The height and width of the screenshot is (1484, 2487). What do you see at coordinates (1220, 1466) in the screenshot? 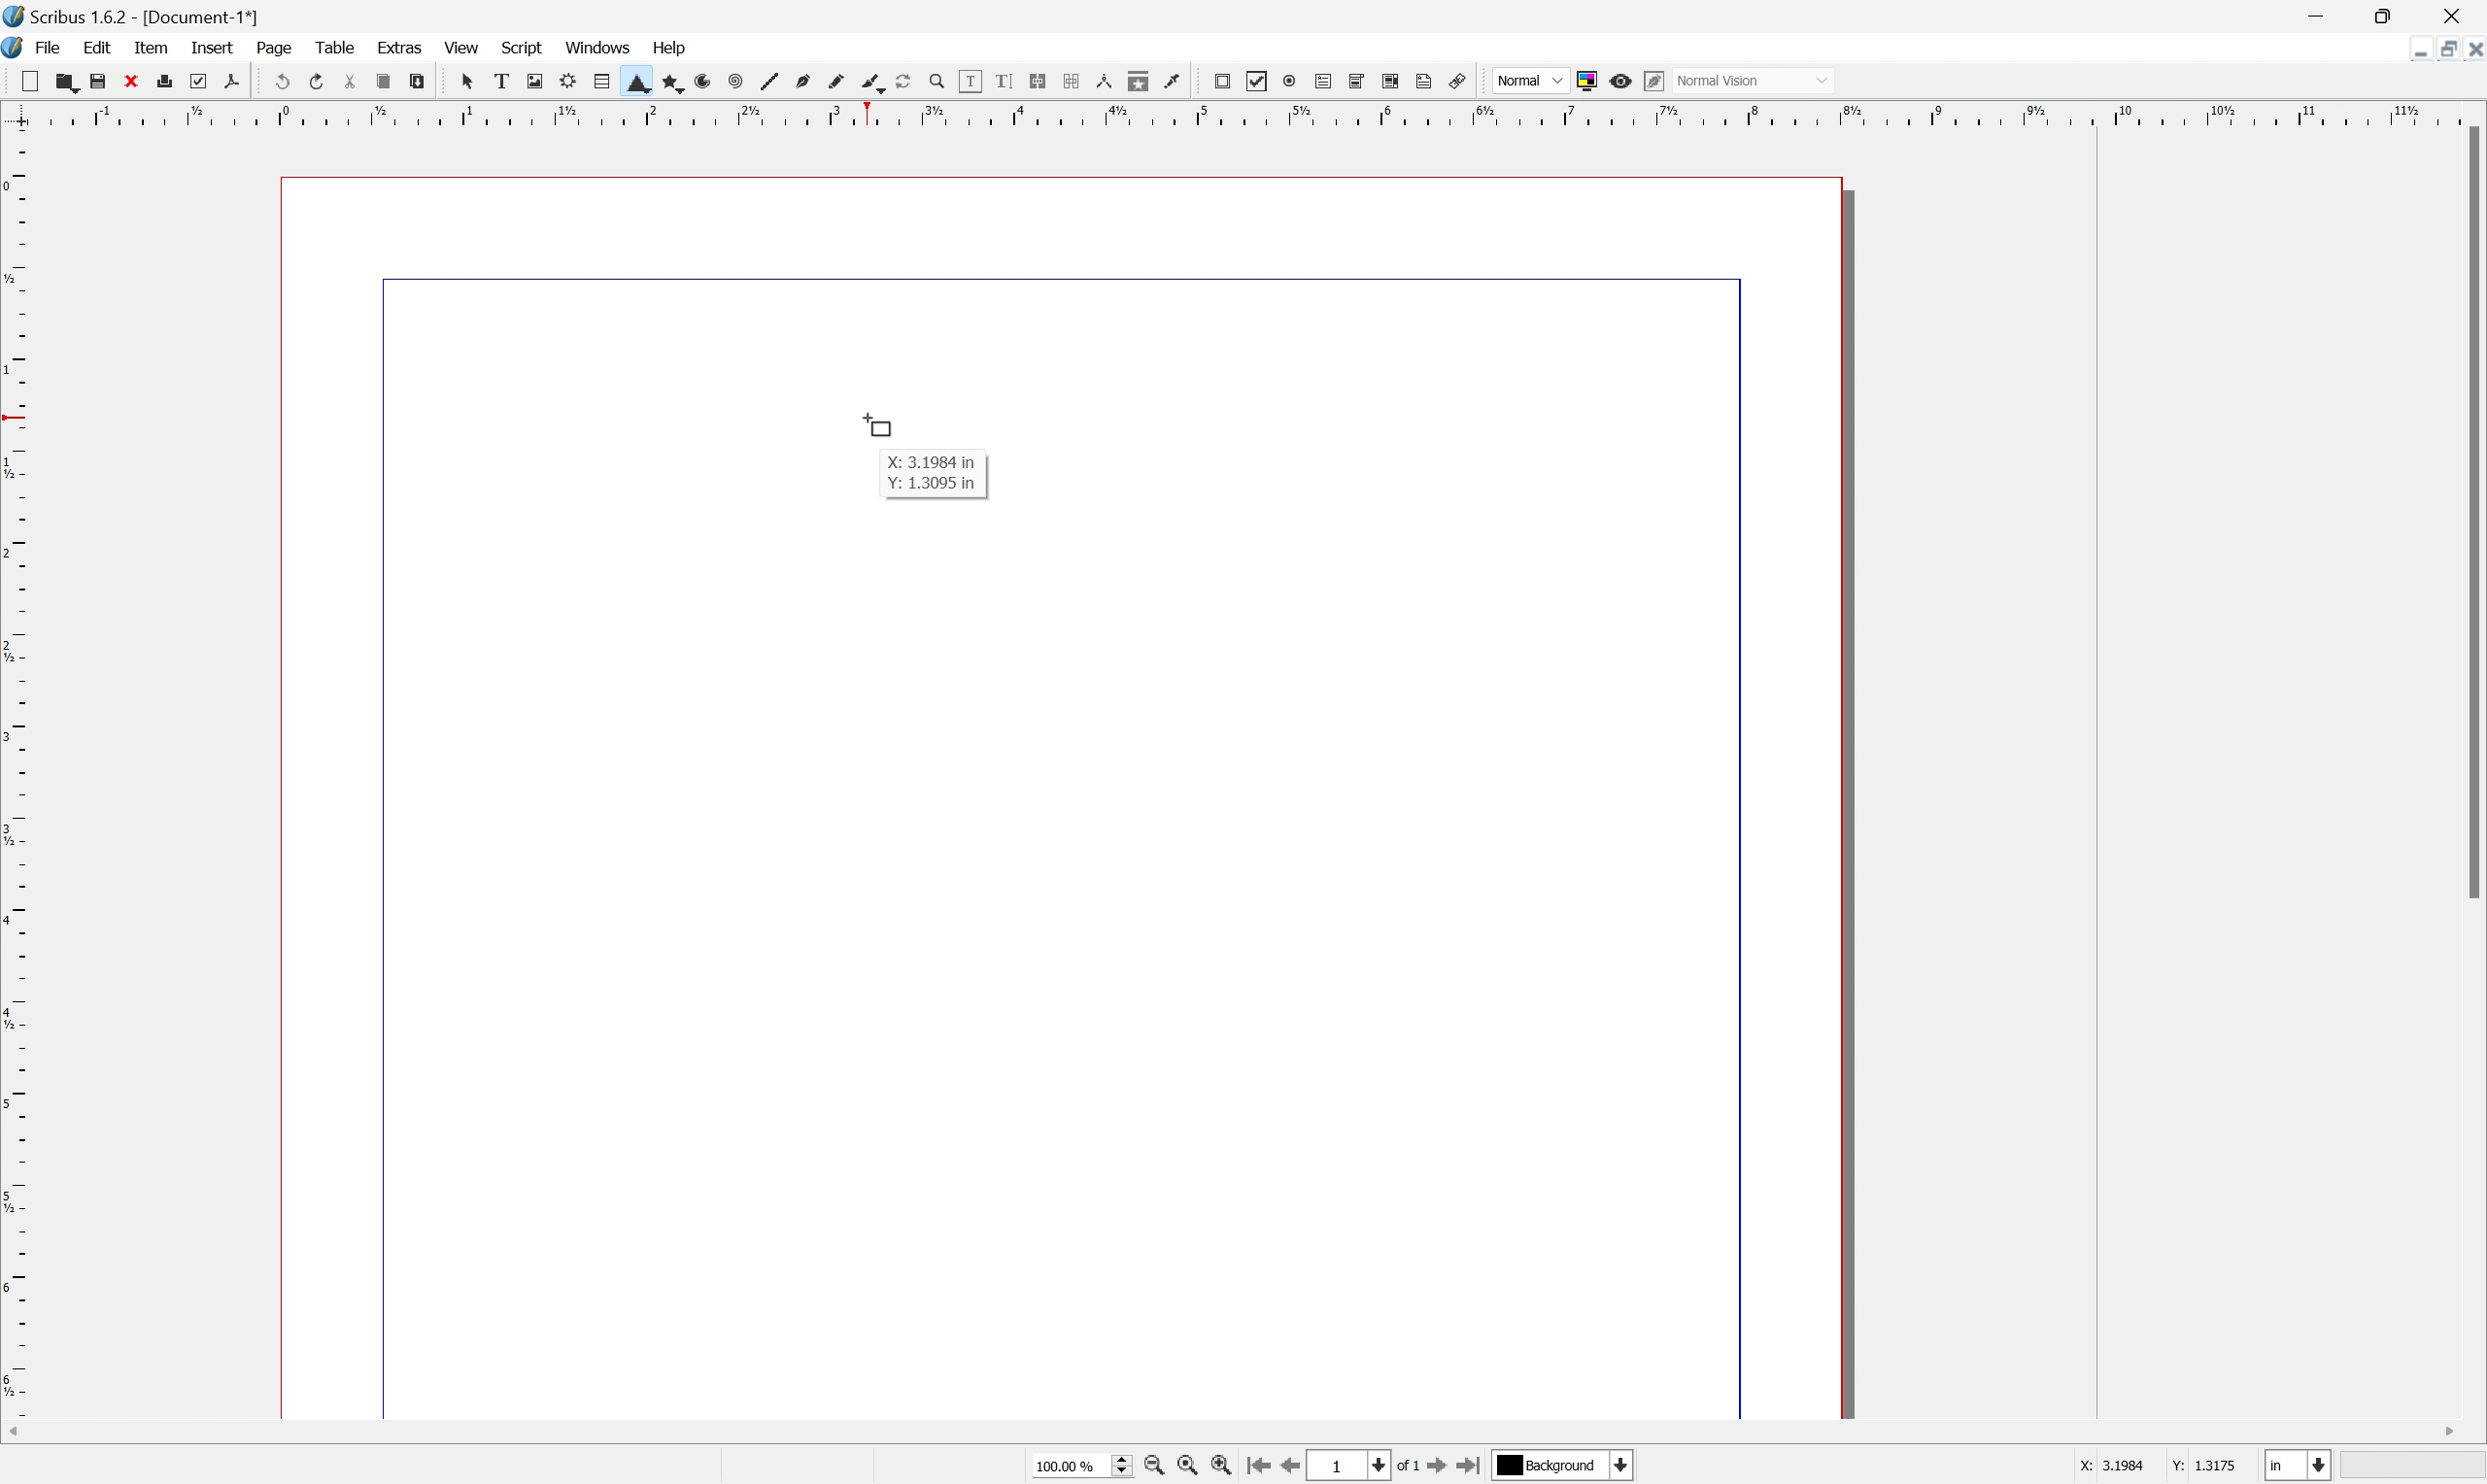
I see `Zoom in by stepping values in Tools preferences` at bounding box center [1220, 1466].